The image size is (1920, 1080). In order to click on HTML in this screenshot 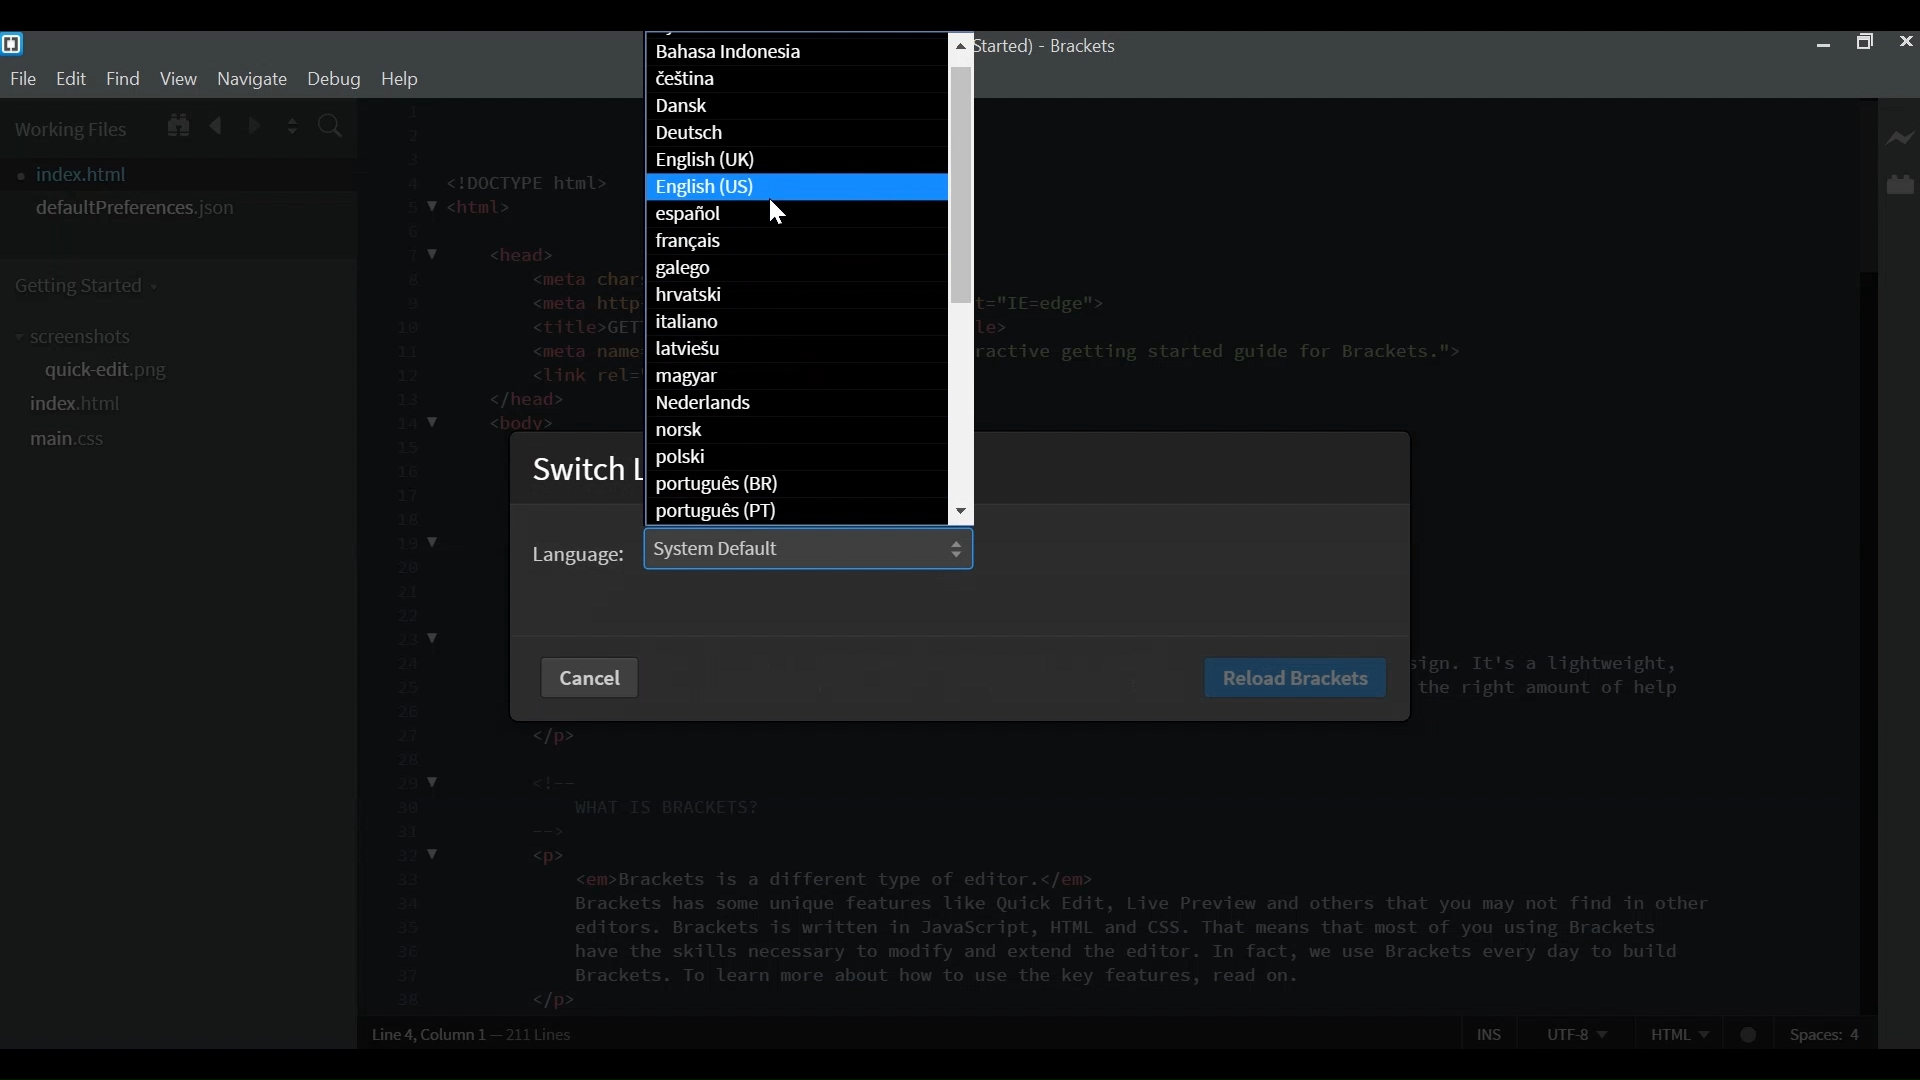, I will do `click(1679, 1032)`.